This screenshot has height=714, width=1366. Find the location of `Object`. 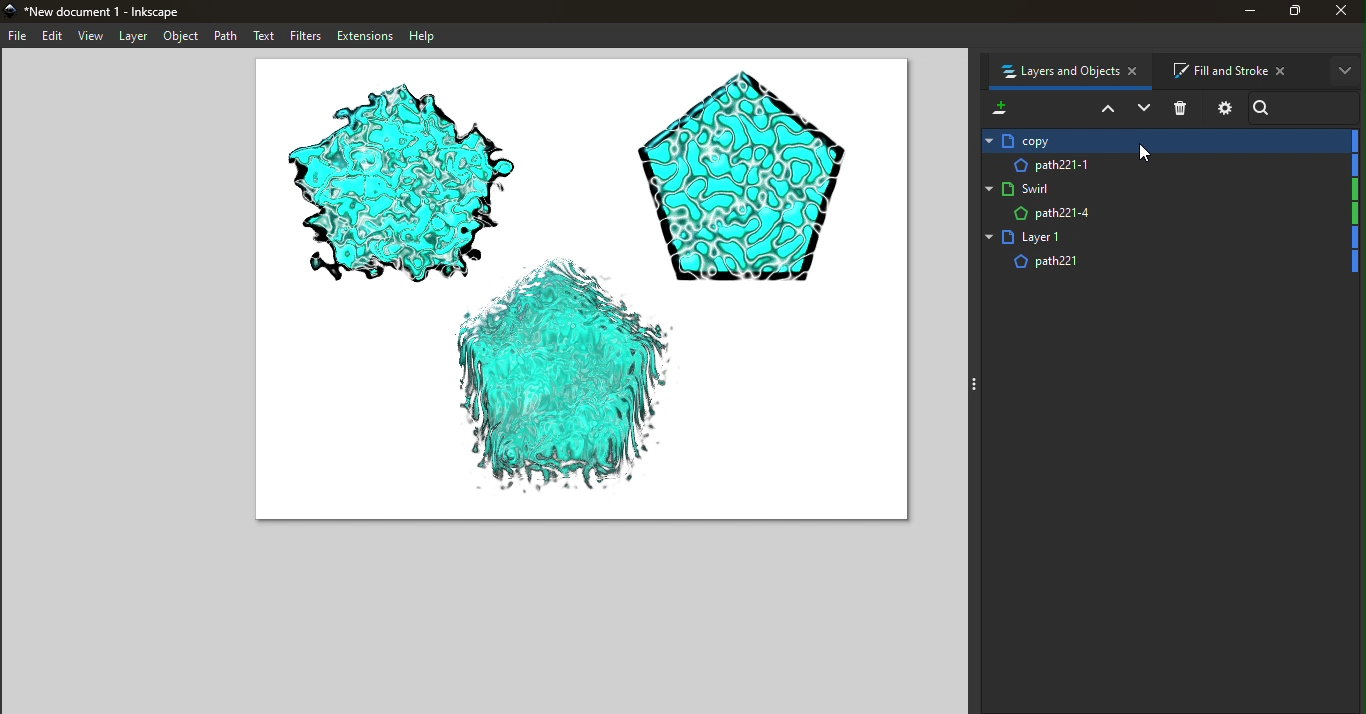

Object is located at coordinates (181, 37).